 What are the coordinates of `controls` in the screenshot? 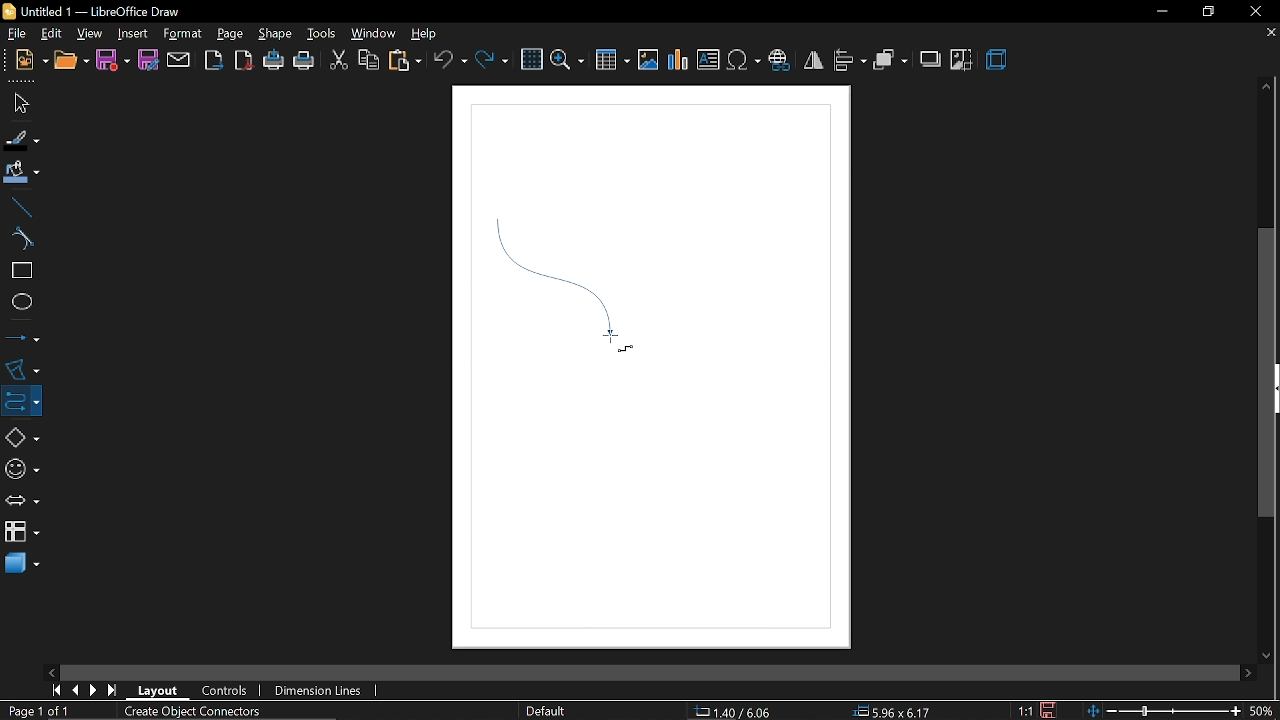 It's located at (226, 692).